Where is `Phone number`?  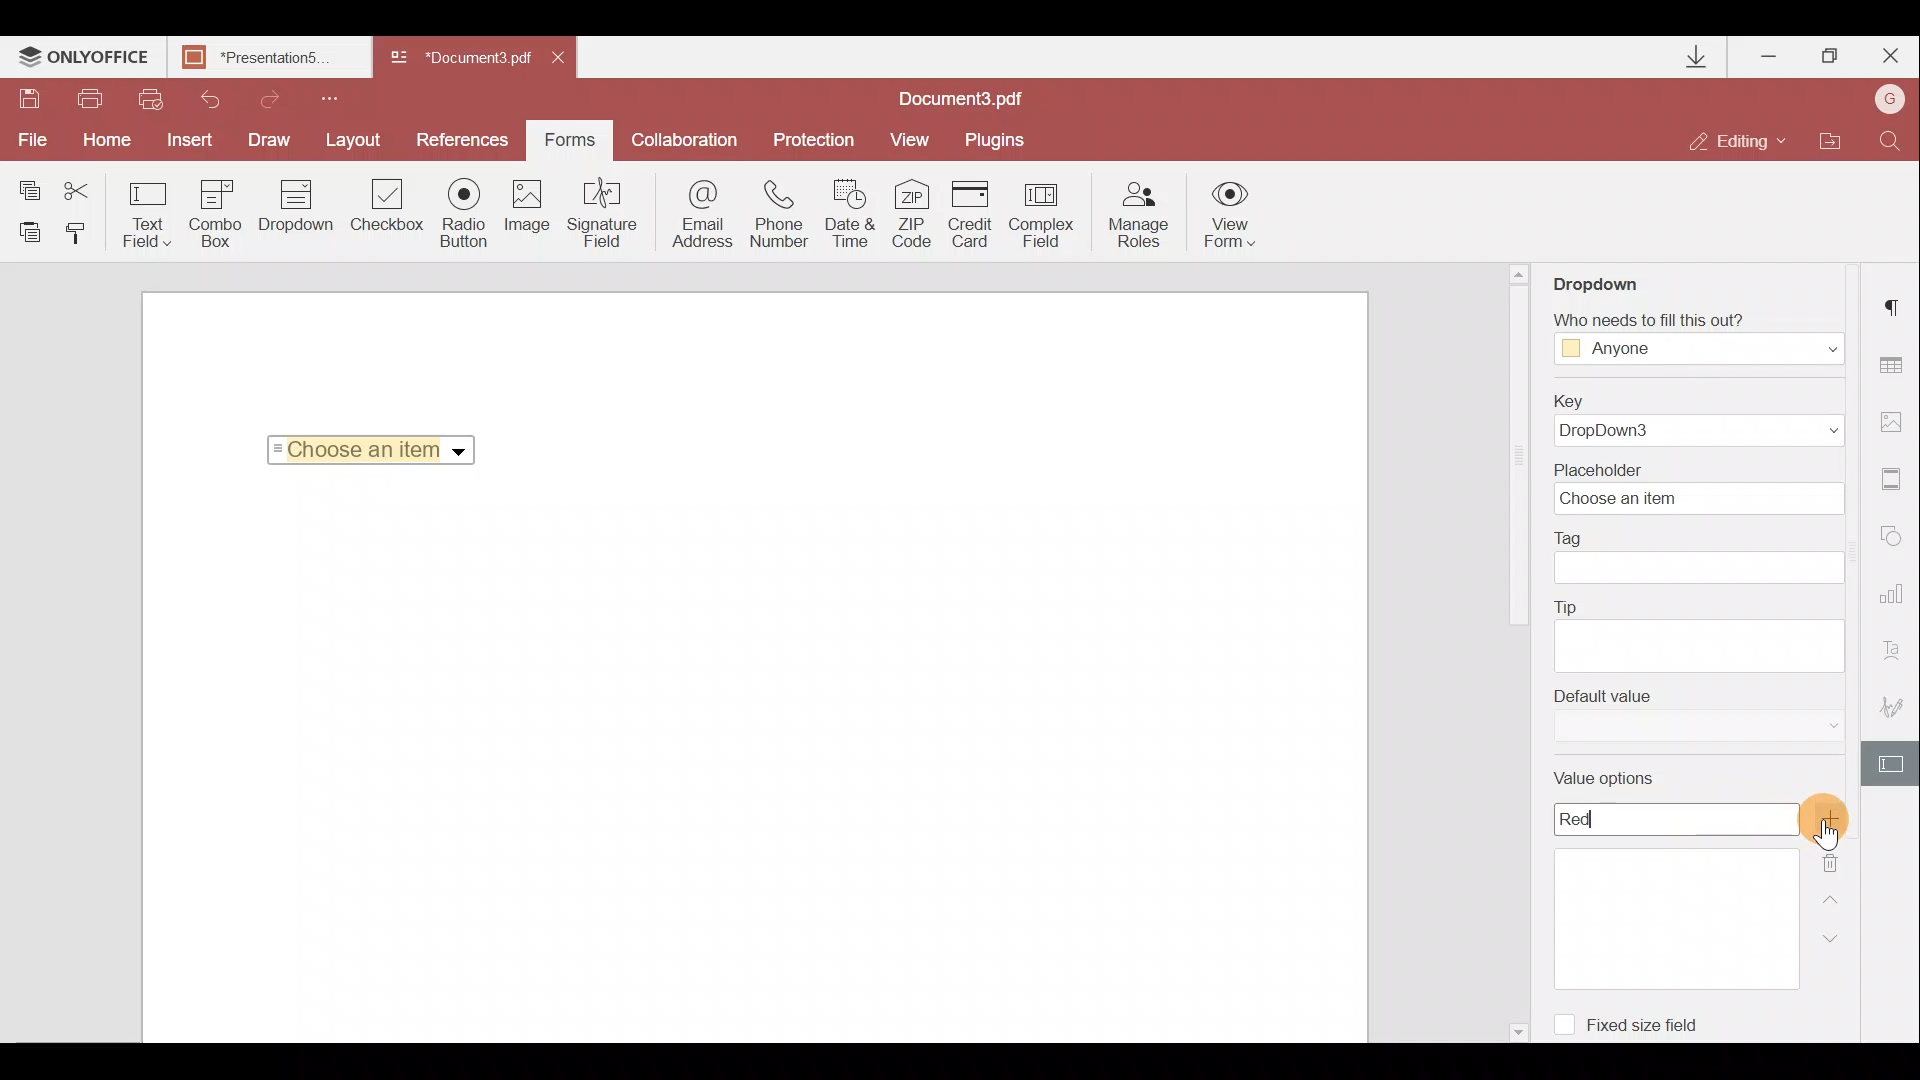 Phone number is located at coordinates (782, 214).